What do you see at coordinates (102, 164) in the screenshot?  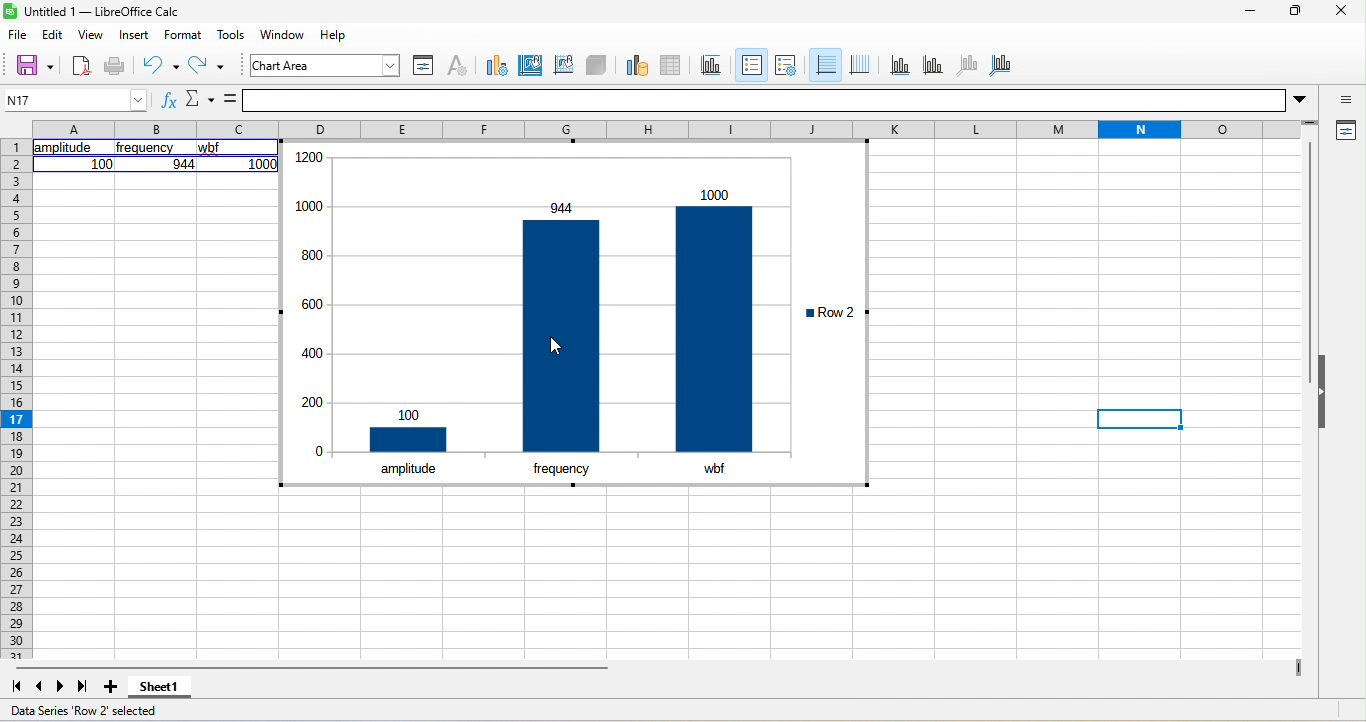 I see `100` at bounding box center [102, 164].